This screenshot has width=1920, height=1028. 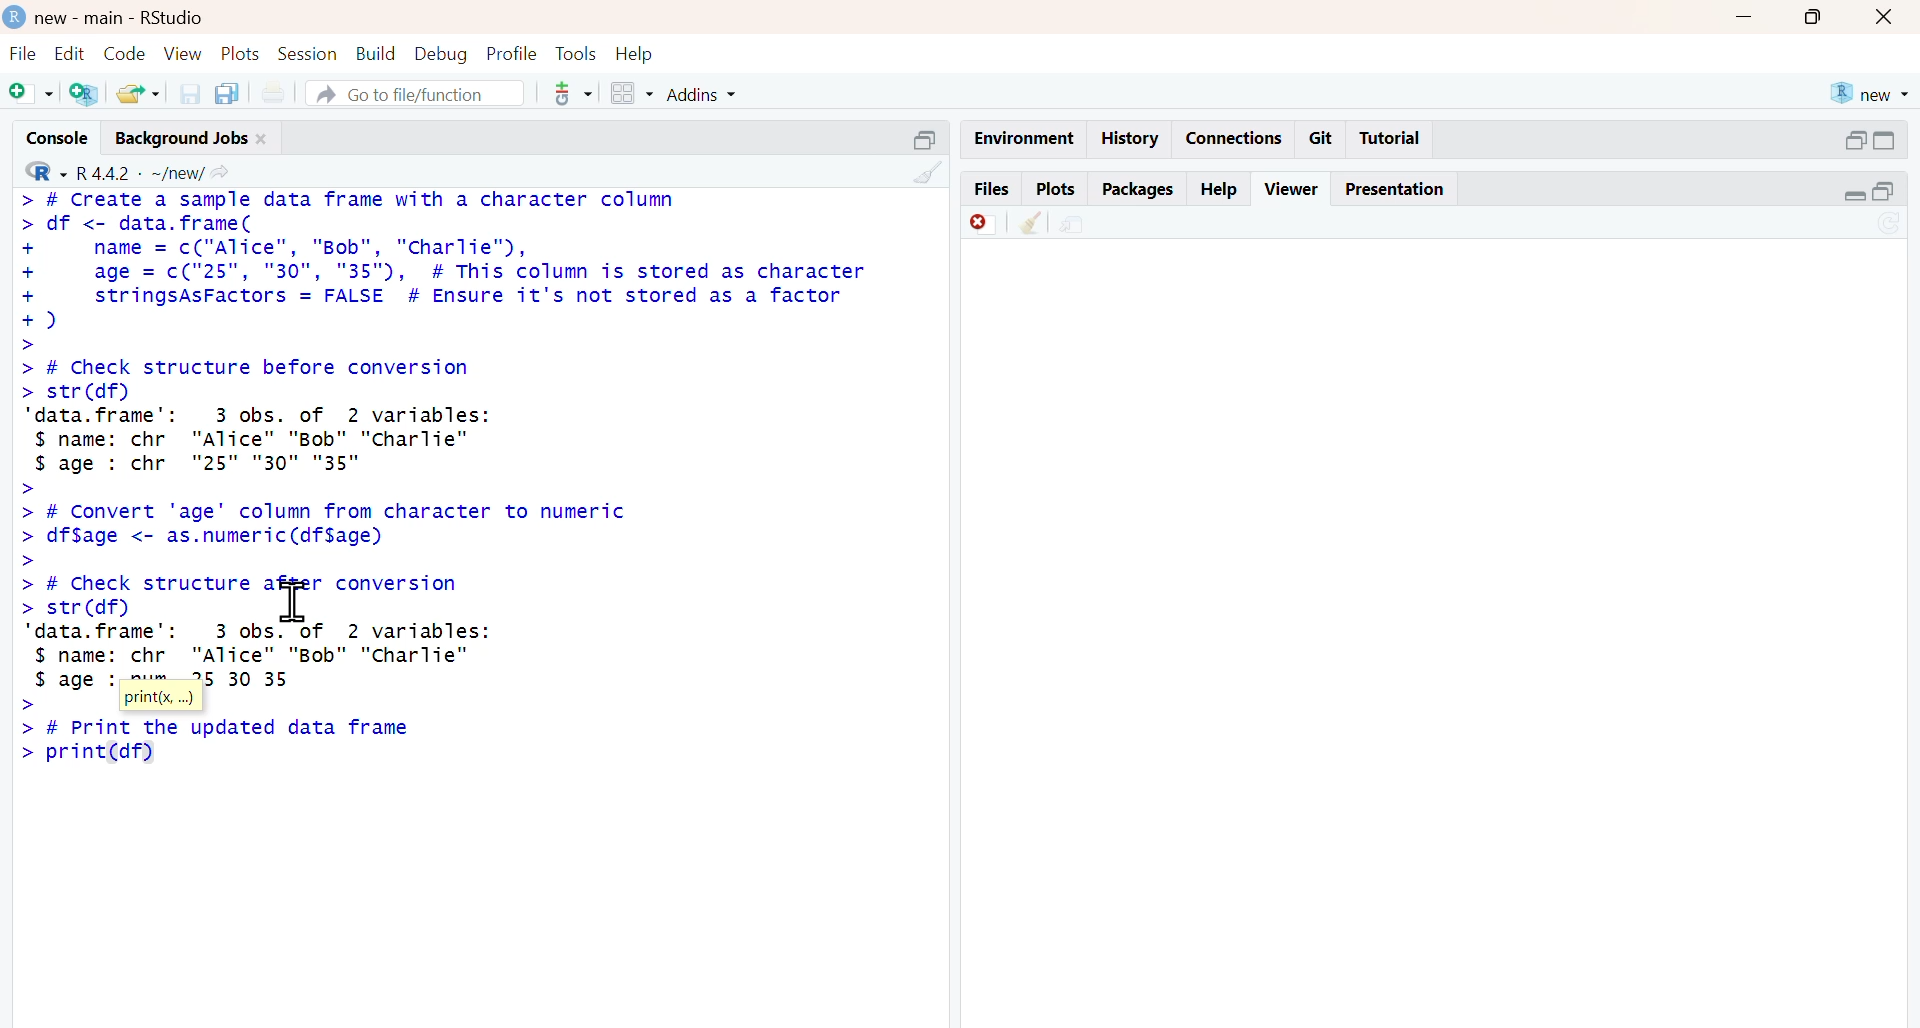 I want to click on Tutorial , so click(x=1390, y=137).